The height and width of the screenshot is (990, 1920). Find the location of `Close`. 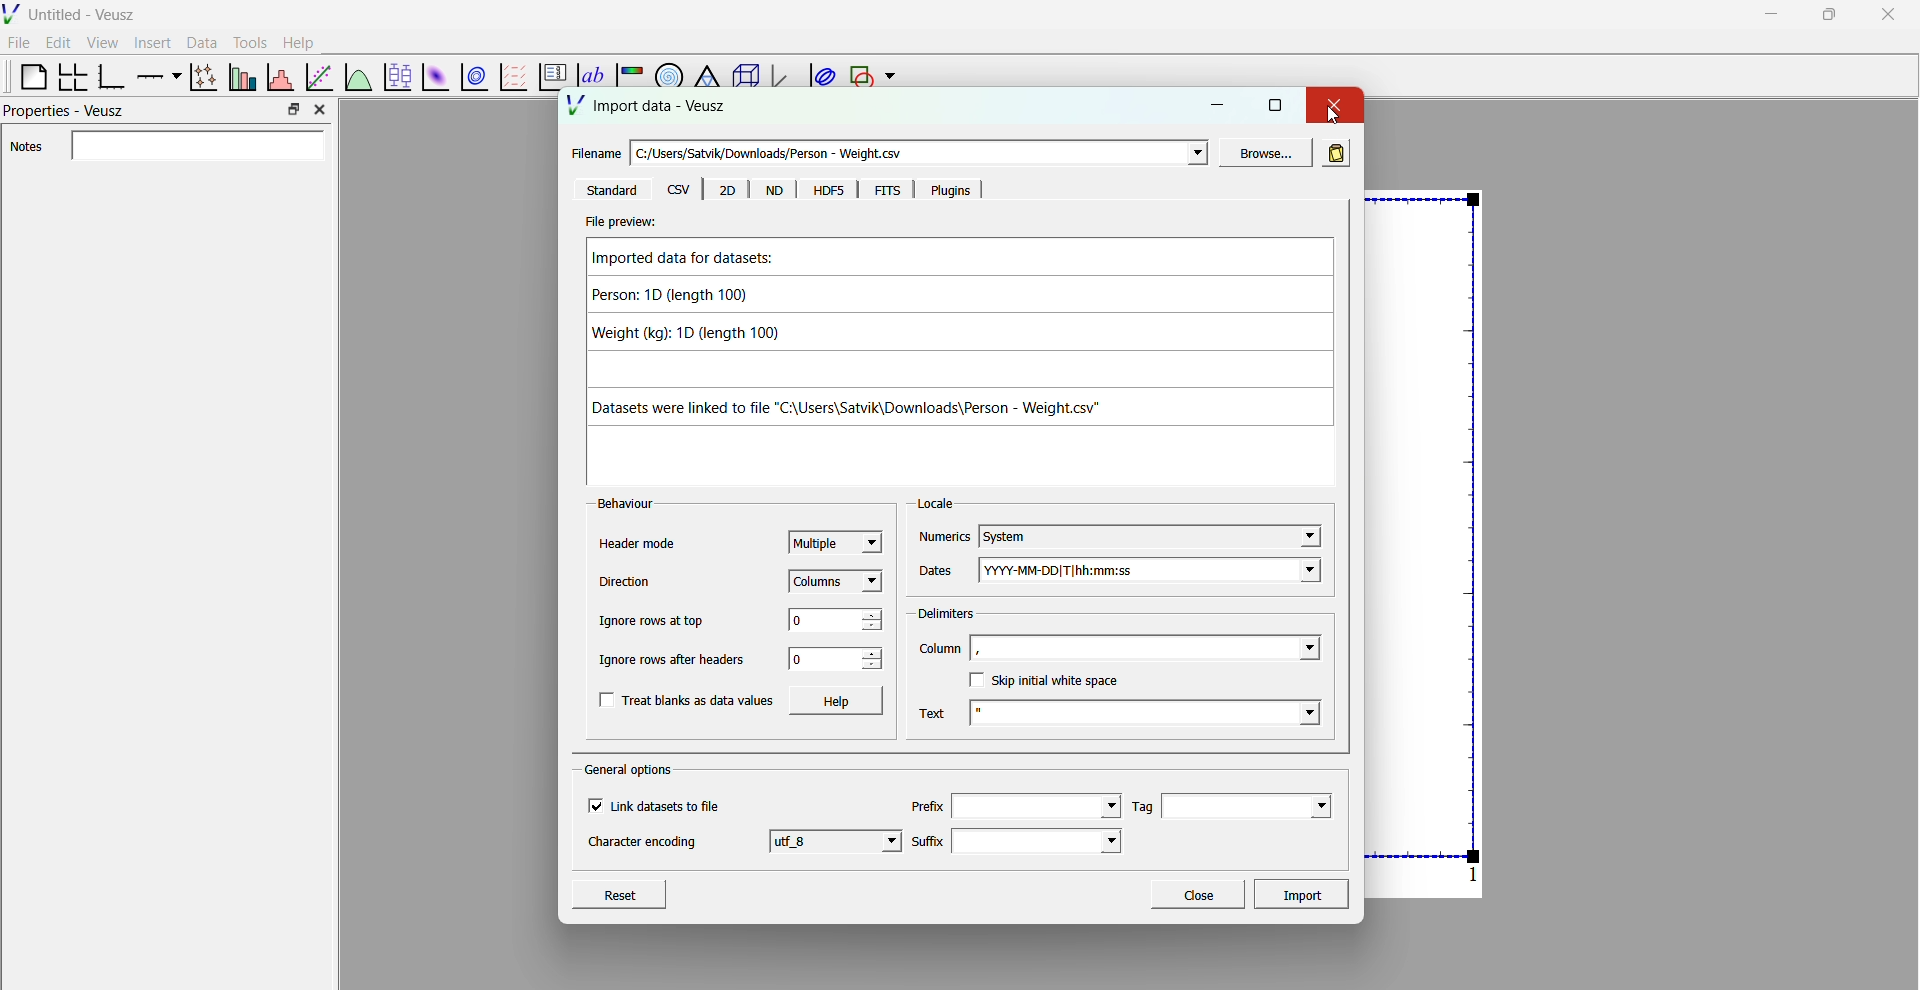

Close is located at coordinates (1197, 894).